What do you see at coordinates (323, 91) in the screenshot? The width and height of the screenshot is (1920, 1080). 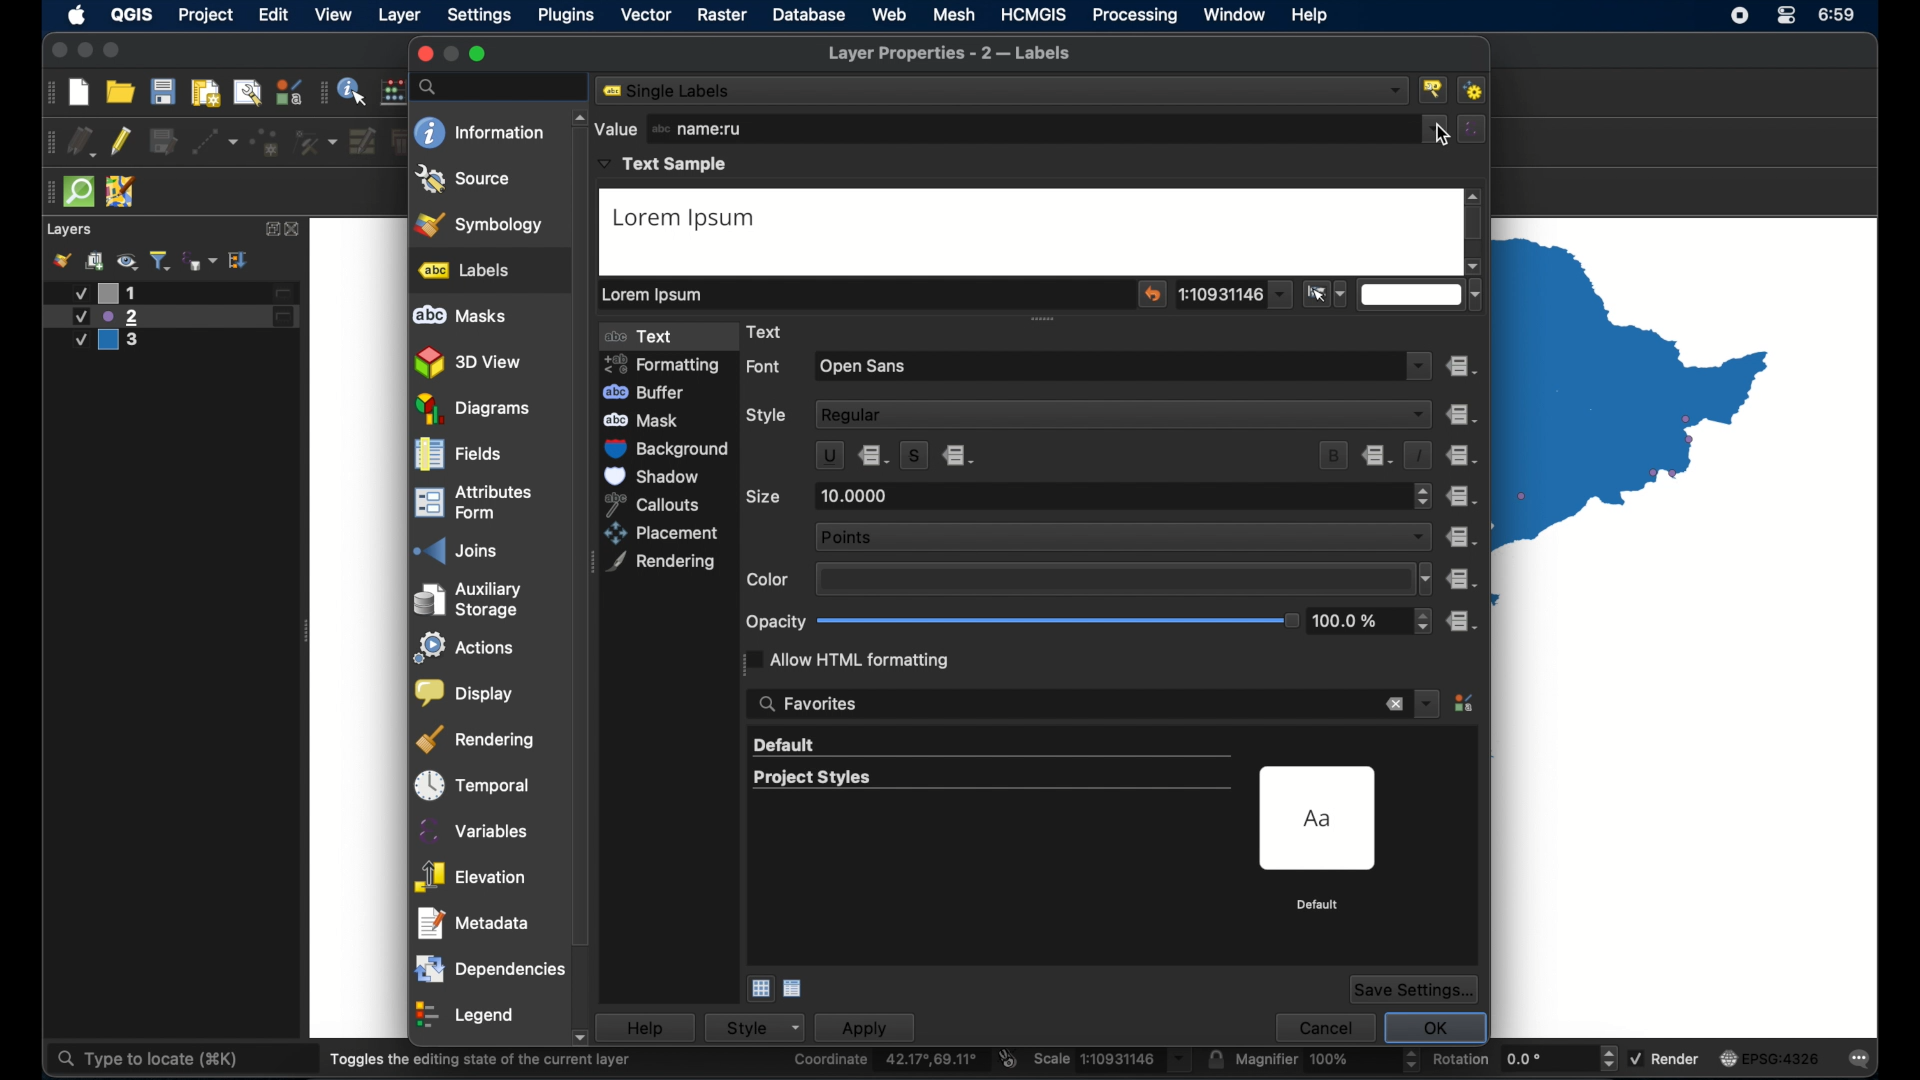 I see `drag handle` at bounding box center [323, 91].